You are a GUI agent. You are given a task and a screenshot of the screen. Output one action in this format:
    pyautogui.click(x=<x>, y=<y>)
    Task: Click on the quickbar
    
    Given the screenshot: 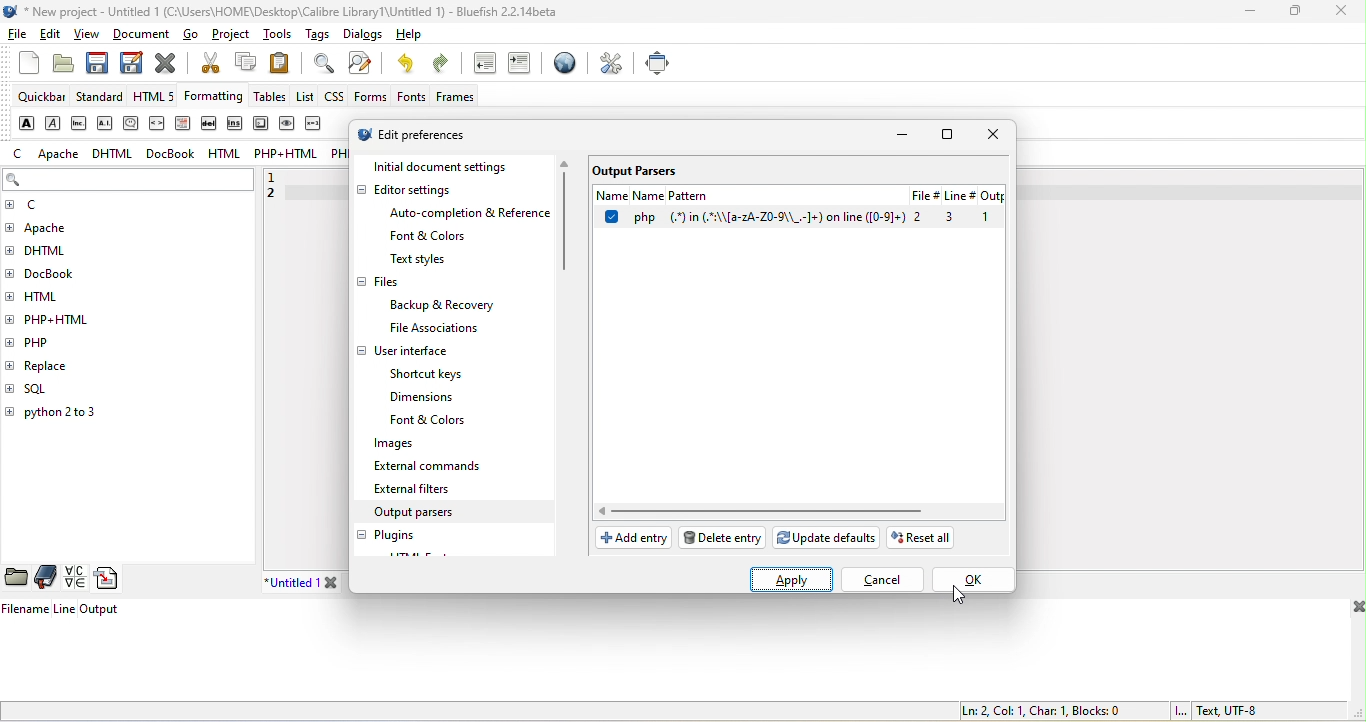 What is the action you would take?
    pyautogui.click(x=41, y=98)
    